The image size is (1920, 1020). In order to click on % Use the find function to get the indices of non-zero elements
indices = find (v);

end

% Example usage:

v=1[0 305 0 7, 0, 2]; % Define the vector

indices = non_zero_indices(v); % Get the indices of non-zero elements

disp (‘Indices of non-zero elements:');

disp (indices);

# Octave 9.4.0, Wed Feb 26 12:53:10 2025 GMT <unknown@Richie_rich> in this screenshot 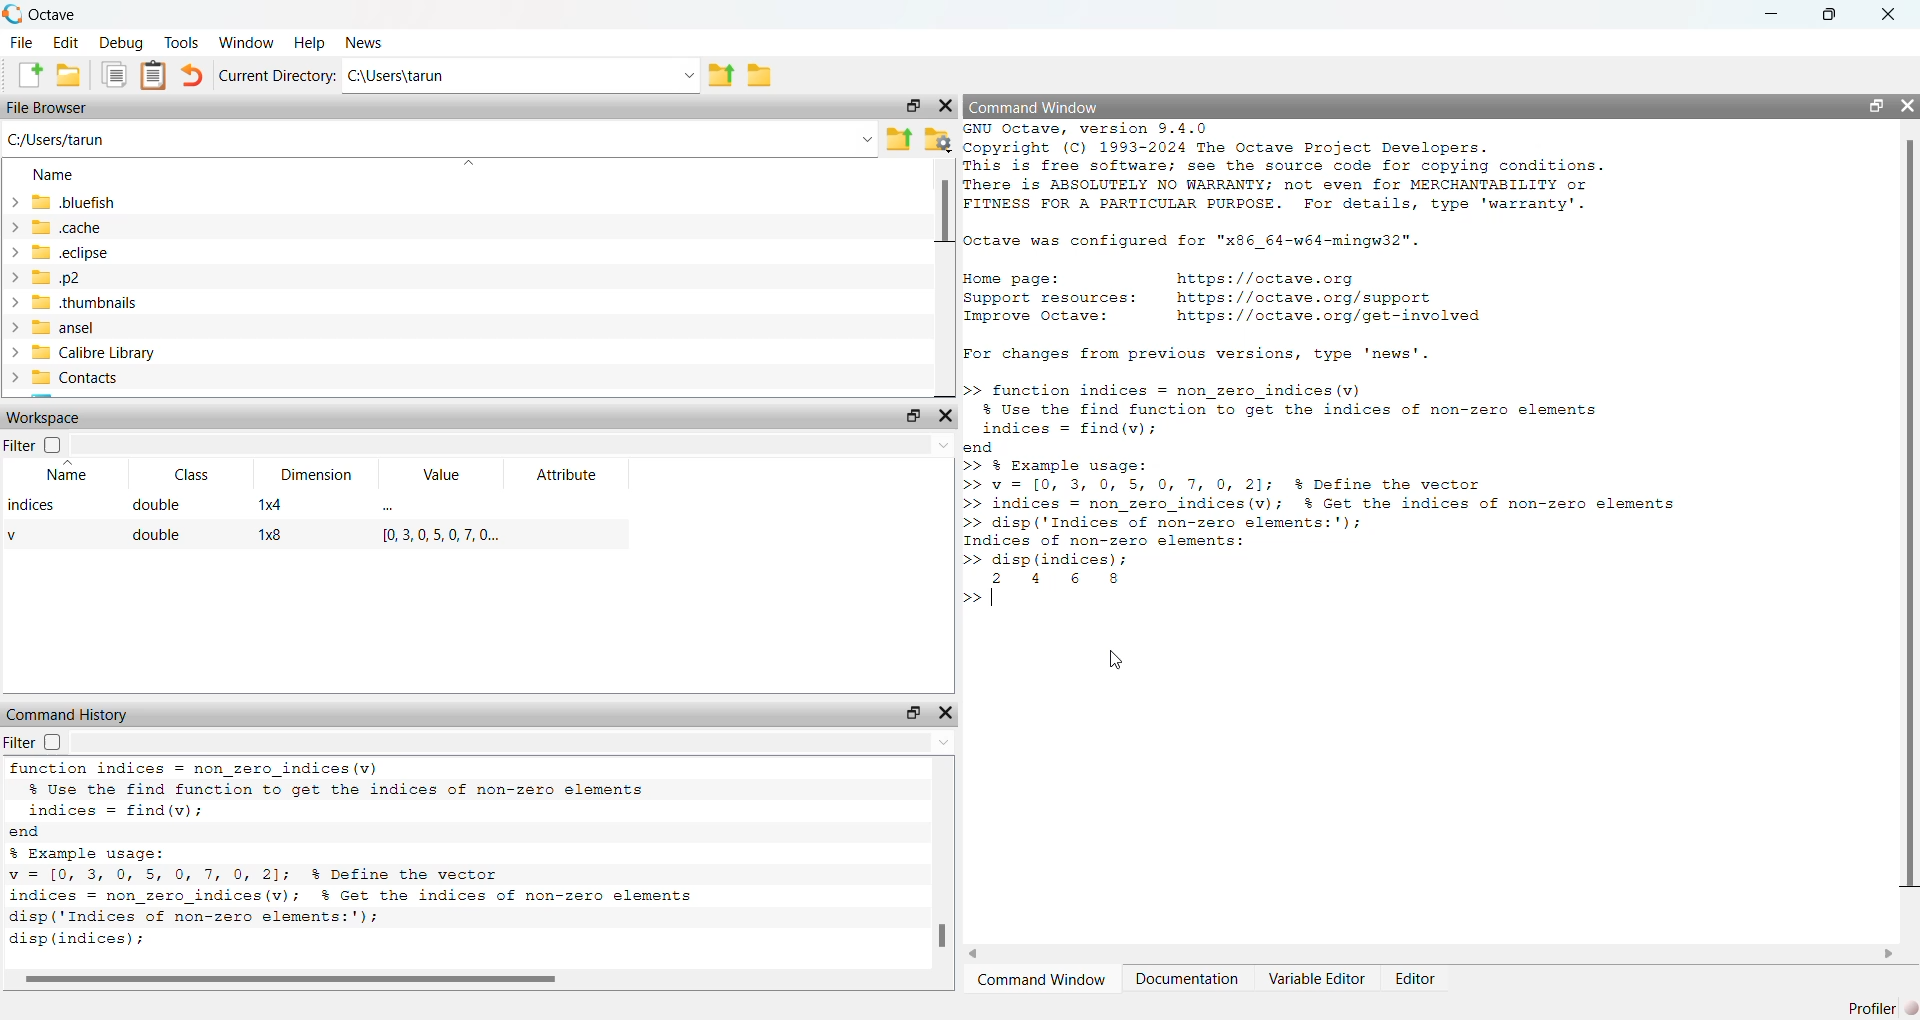, I will do `click(403, 859)`.